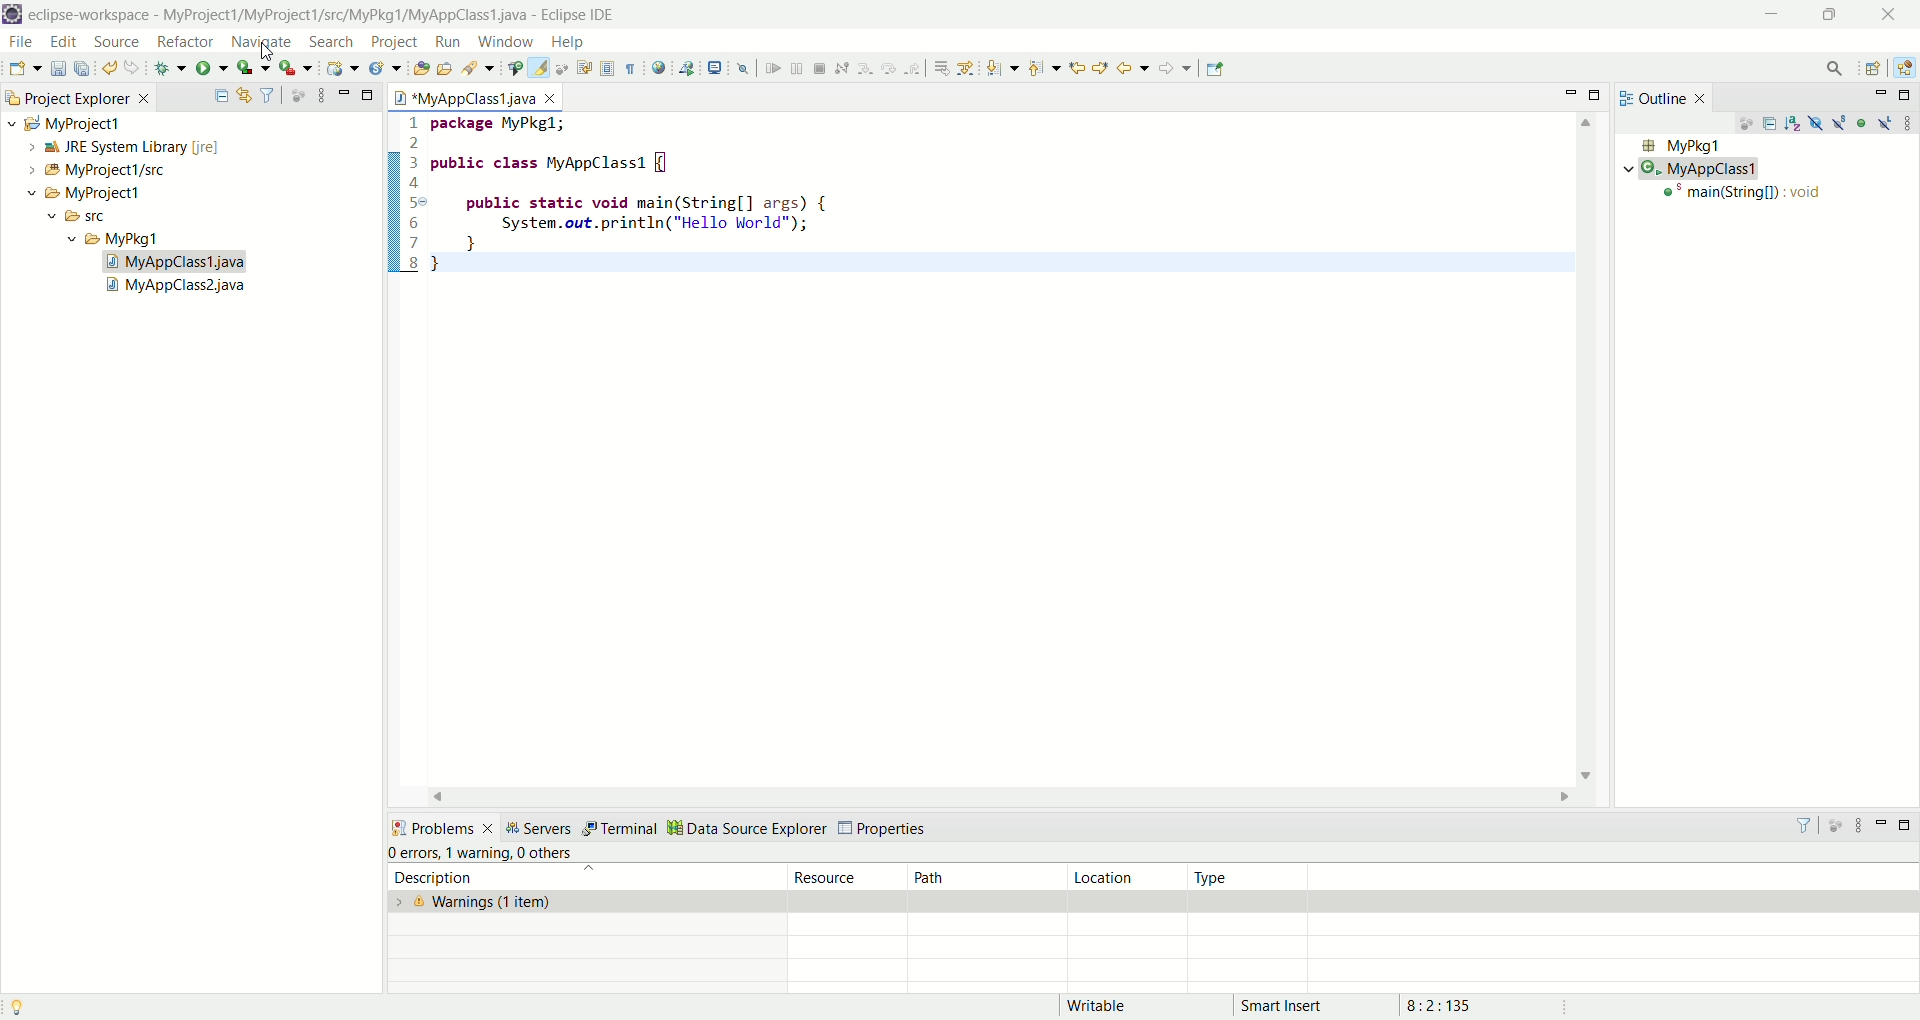 The image size is (1920, 1020). Describe the element at coordinates (270, 96) in the screenshot. I see `filter` at that location.